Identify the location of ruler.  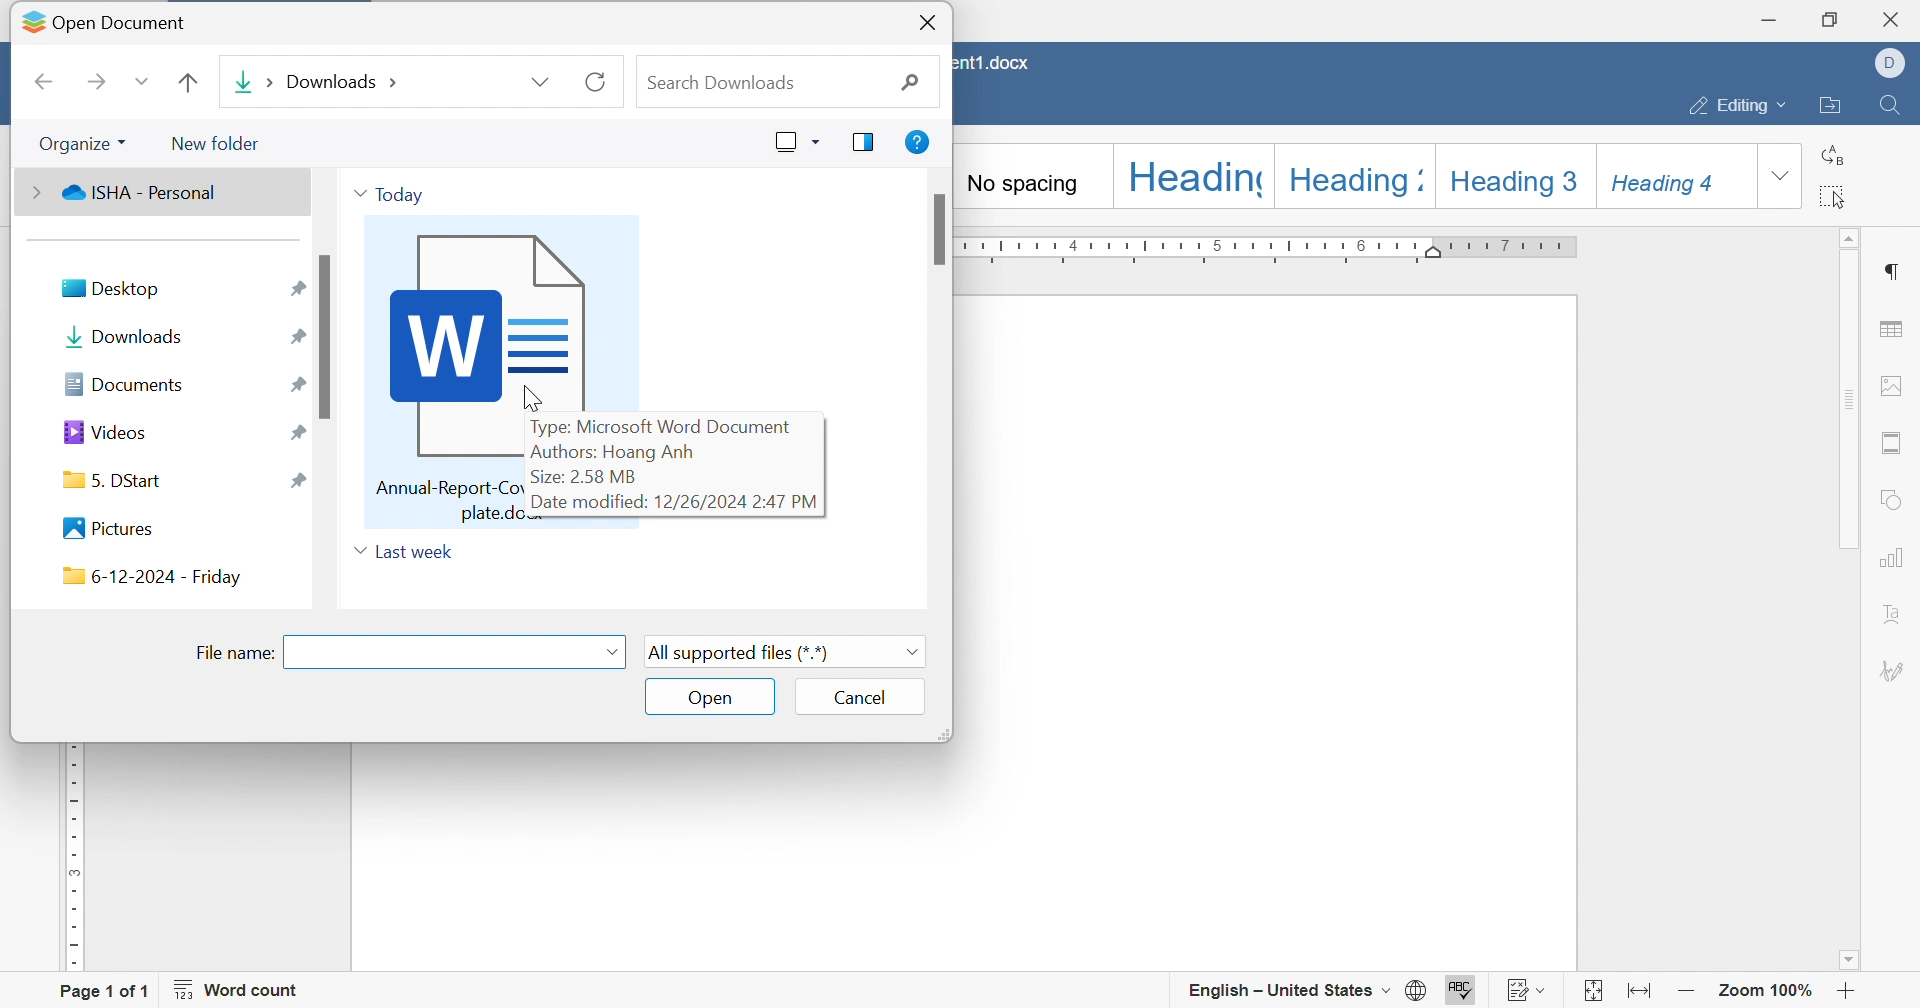
(1280, 246).